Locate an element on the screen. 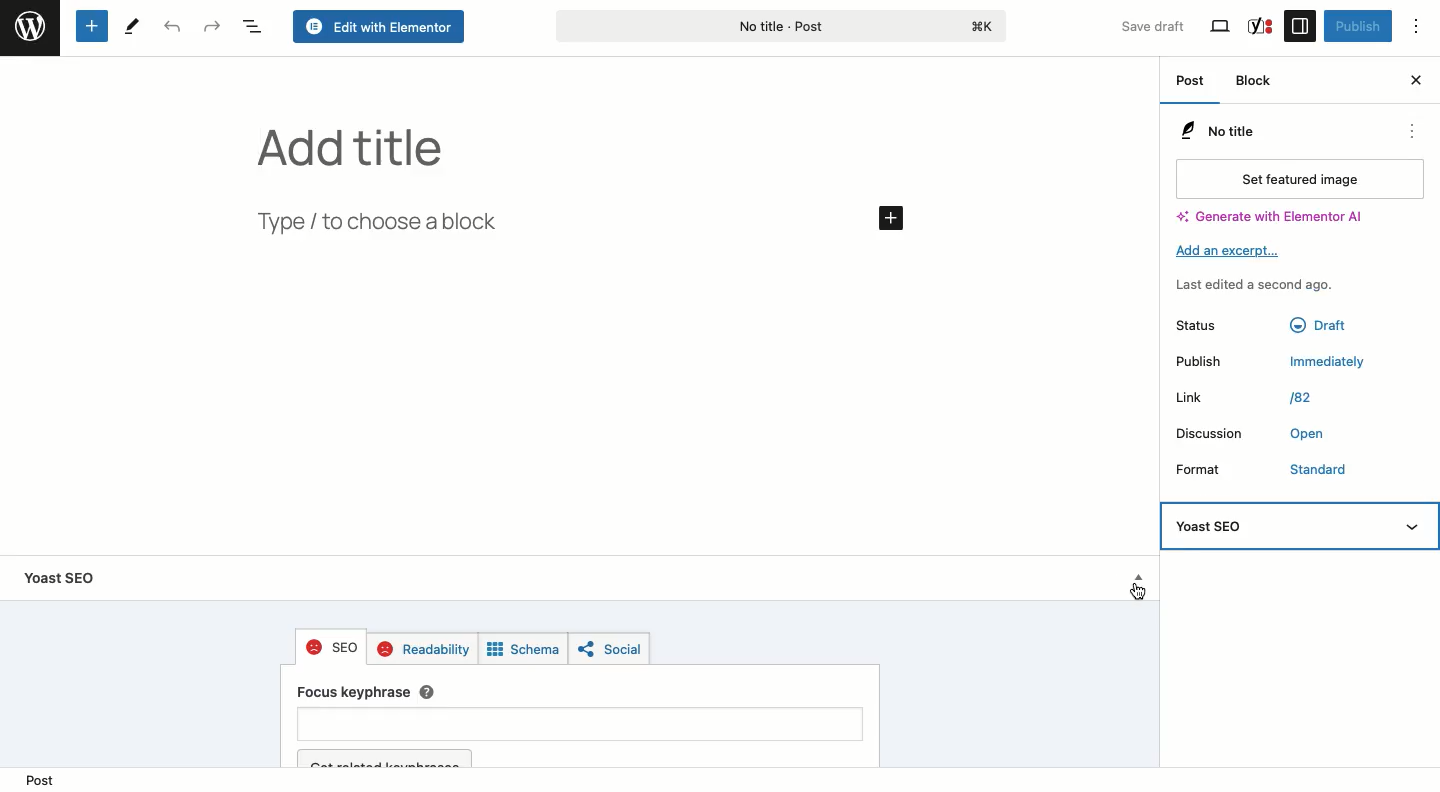 The height and width of the screenshot is (792, 1440). Hide is located at coordinates (1134, 575).